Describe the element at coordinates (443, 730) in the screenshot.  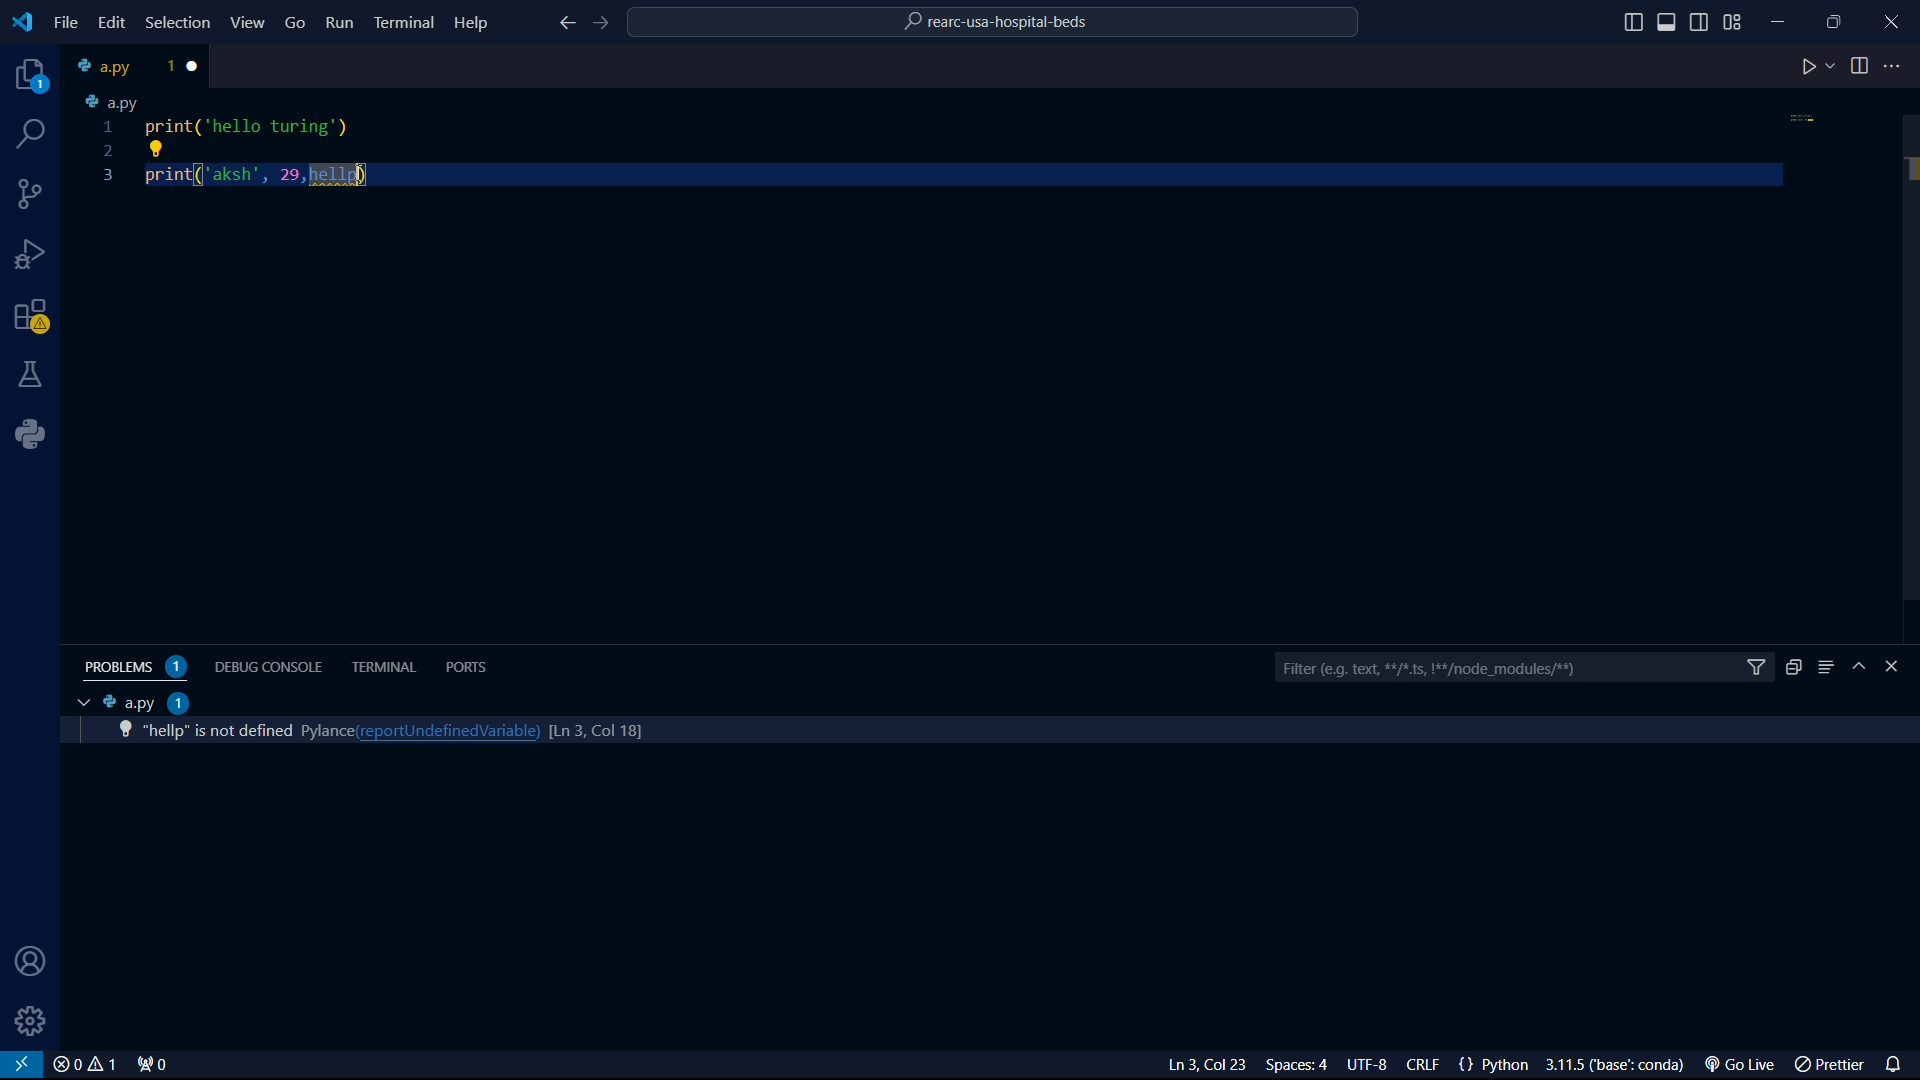
I see `reportundefinedvariable` at that location.